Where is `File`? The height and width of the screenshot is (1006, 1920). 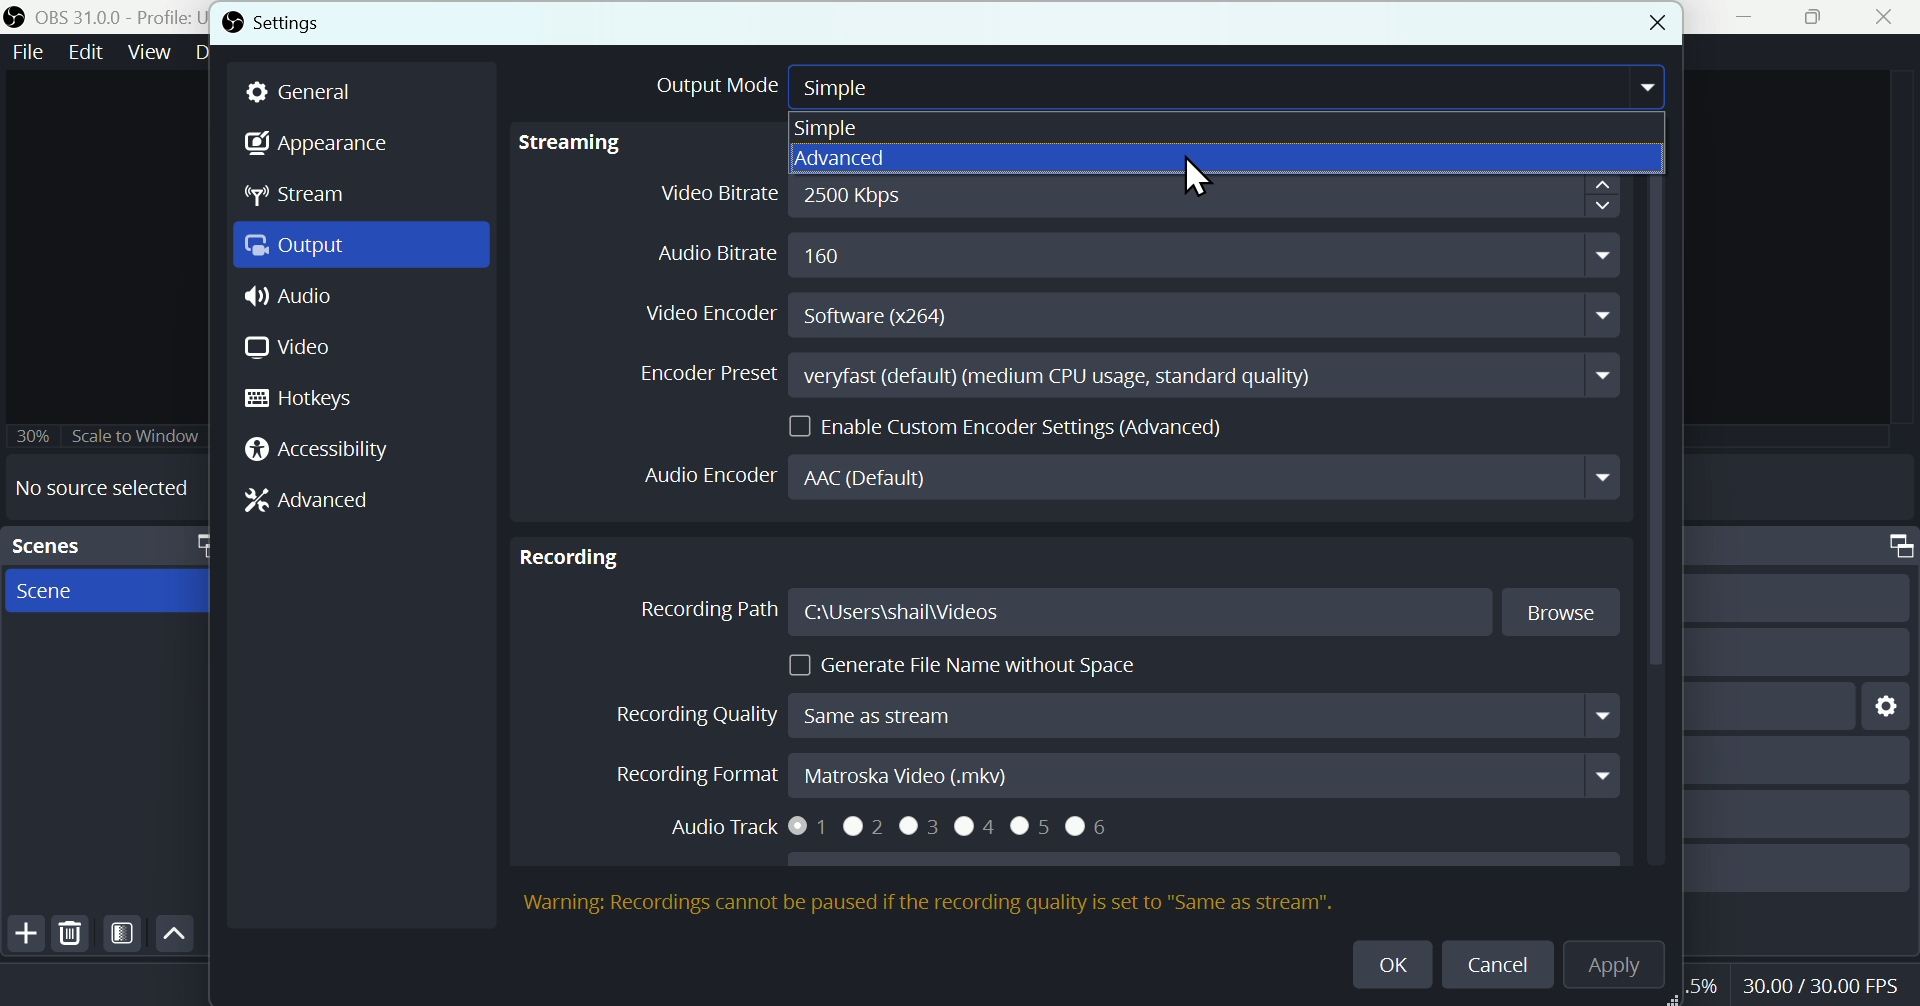 File is located at coordinates (29, 51).